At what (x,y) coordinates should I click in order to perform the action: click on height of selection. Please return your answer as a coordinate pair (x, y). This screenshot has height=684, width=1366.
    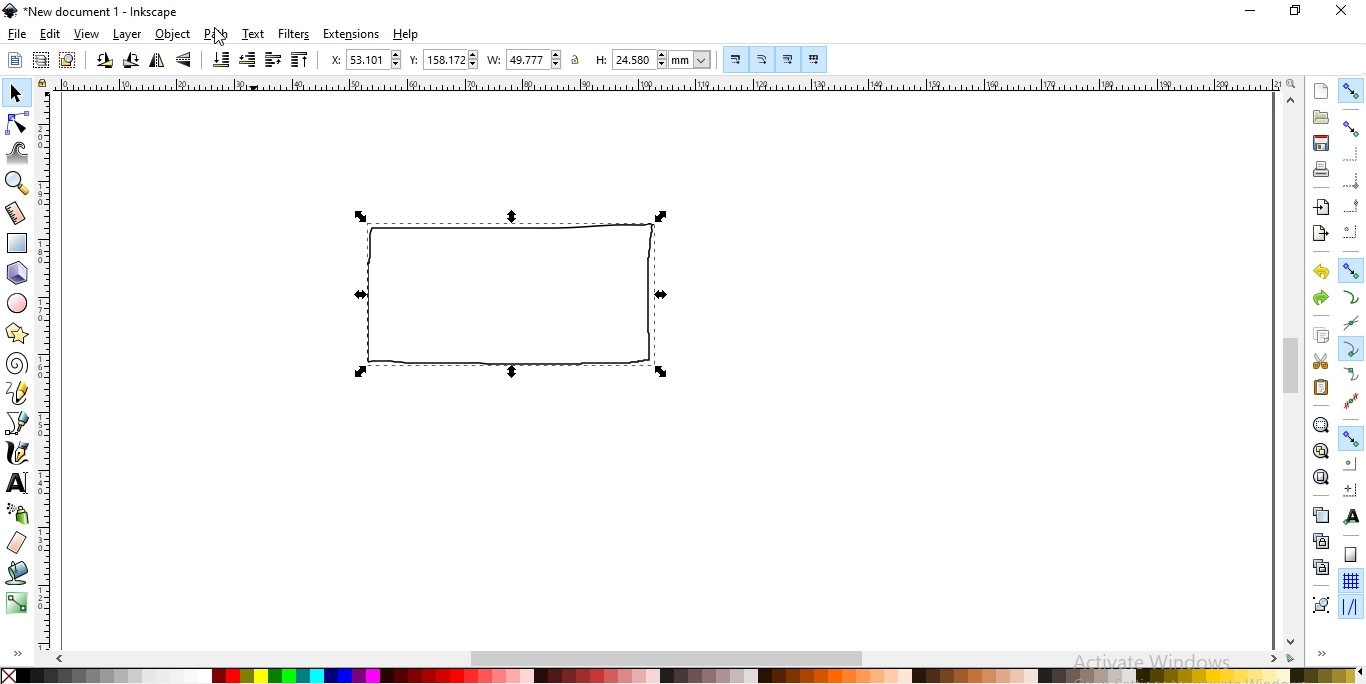
    Looking at the image, I should click on (651, 58).